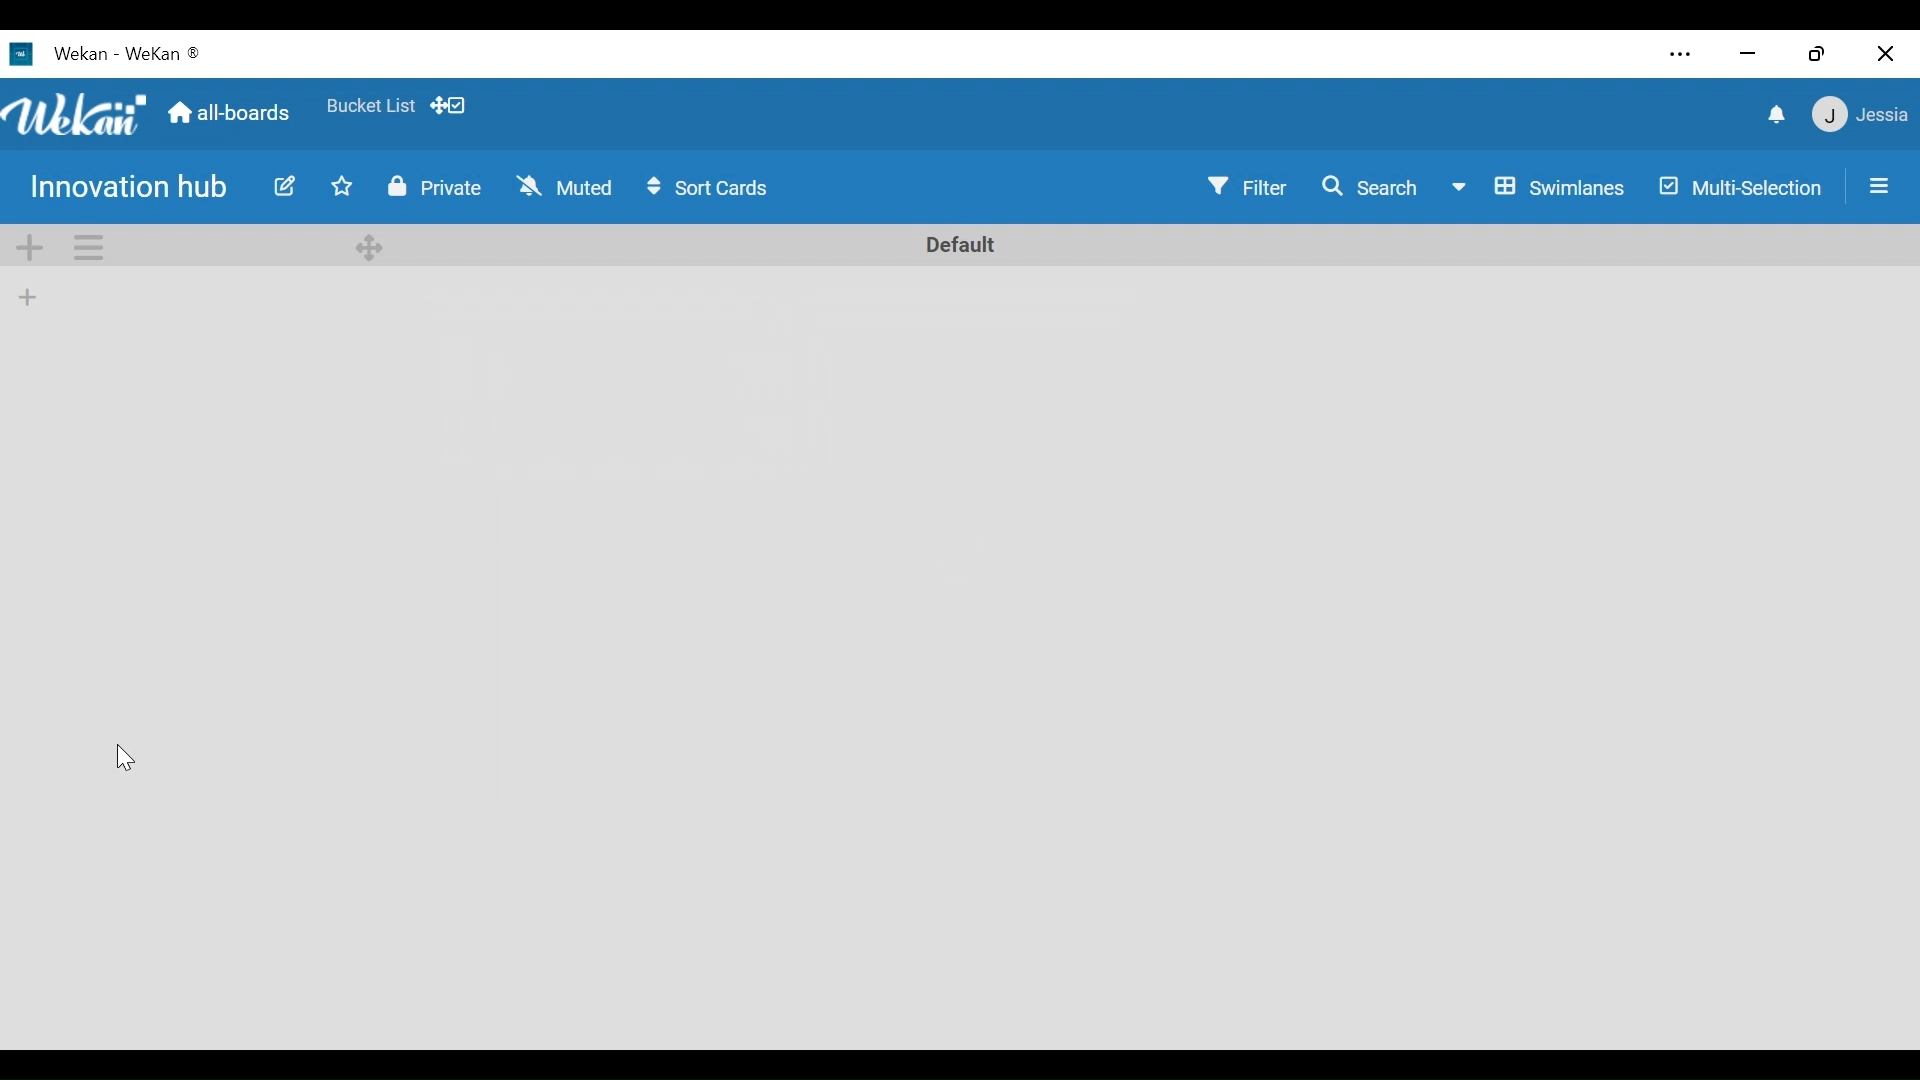 The height and width of the screenshot is (1080, 1920). What do you see at coordinates (1679, 55) in the screenshot?
I see `Settings and more` at bounding box center [1679, 55].